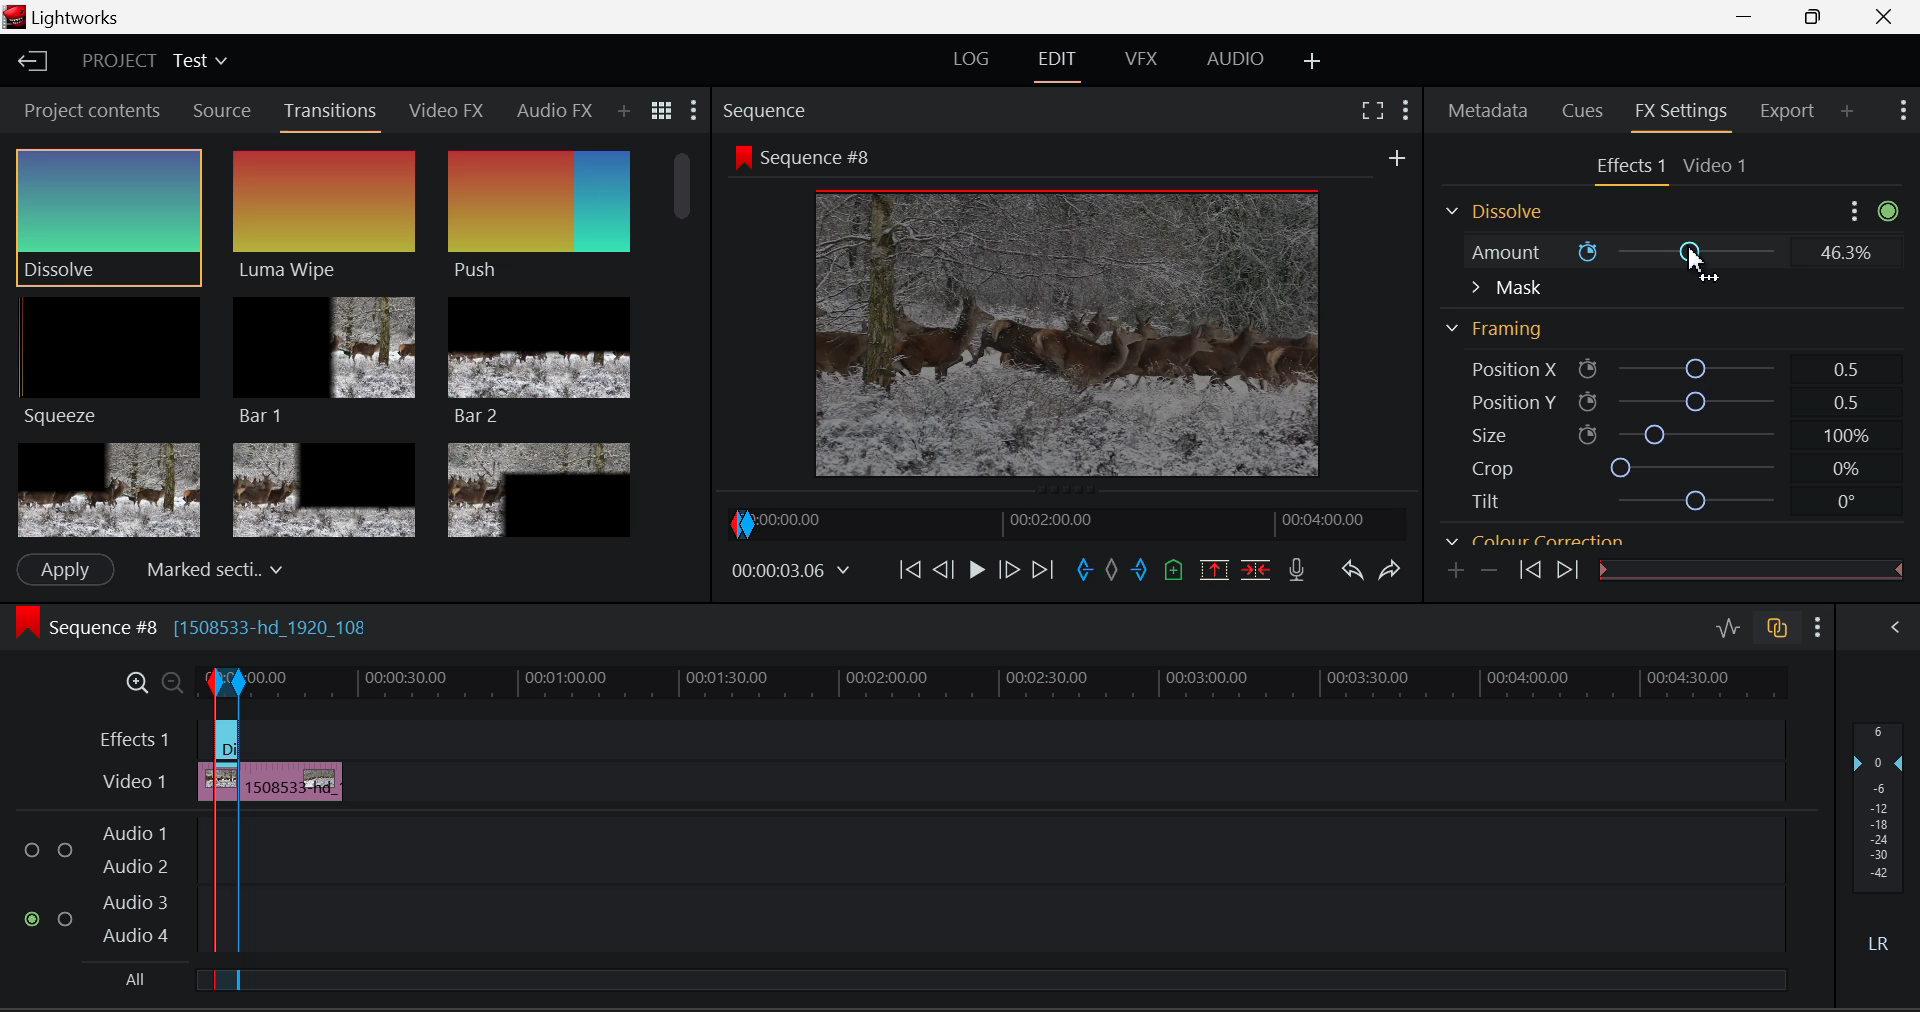 This screenshot has height=1012, width=1920. What do you see at coordinates (130, 979) in the screenshot?
I see `All` at bounding box center [130, 979].